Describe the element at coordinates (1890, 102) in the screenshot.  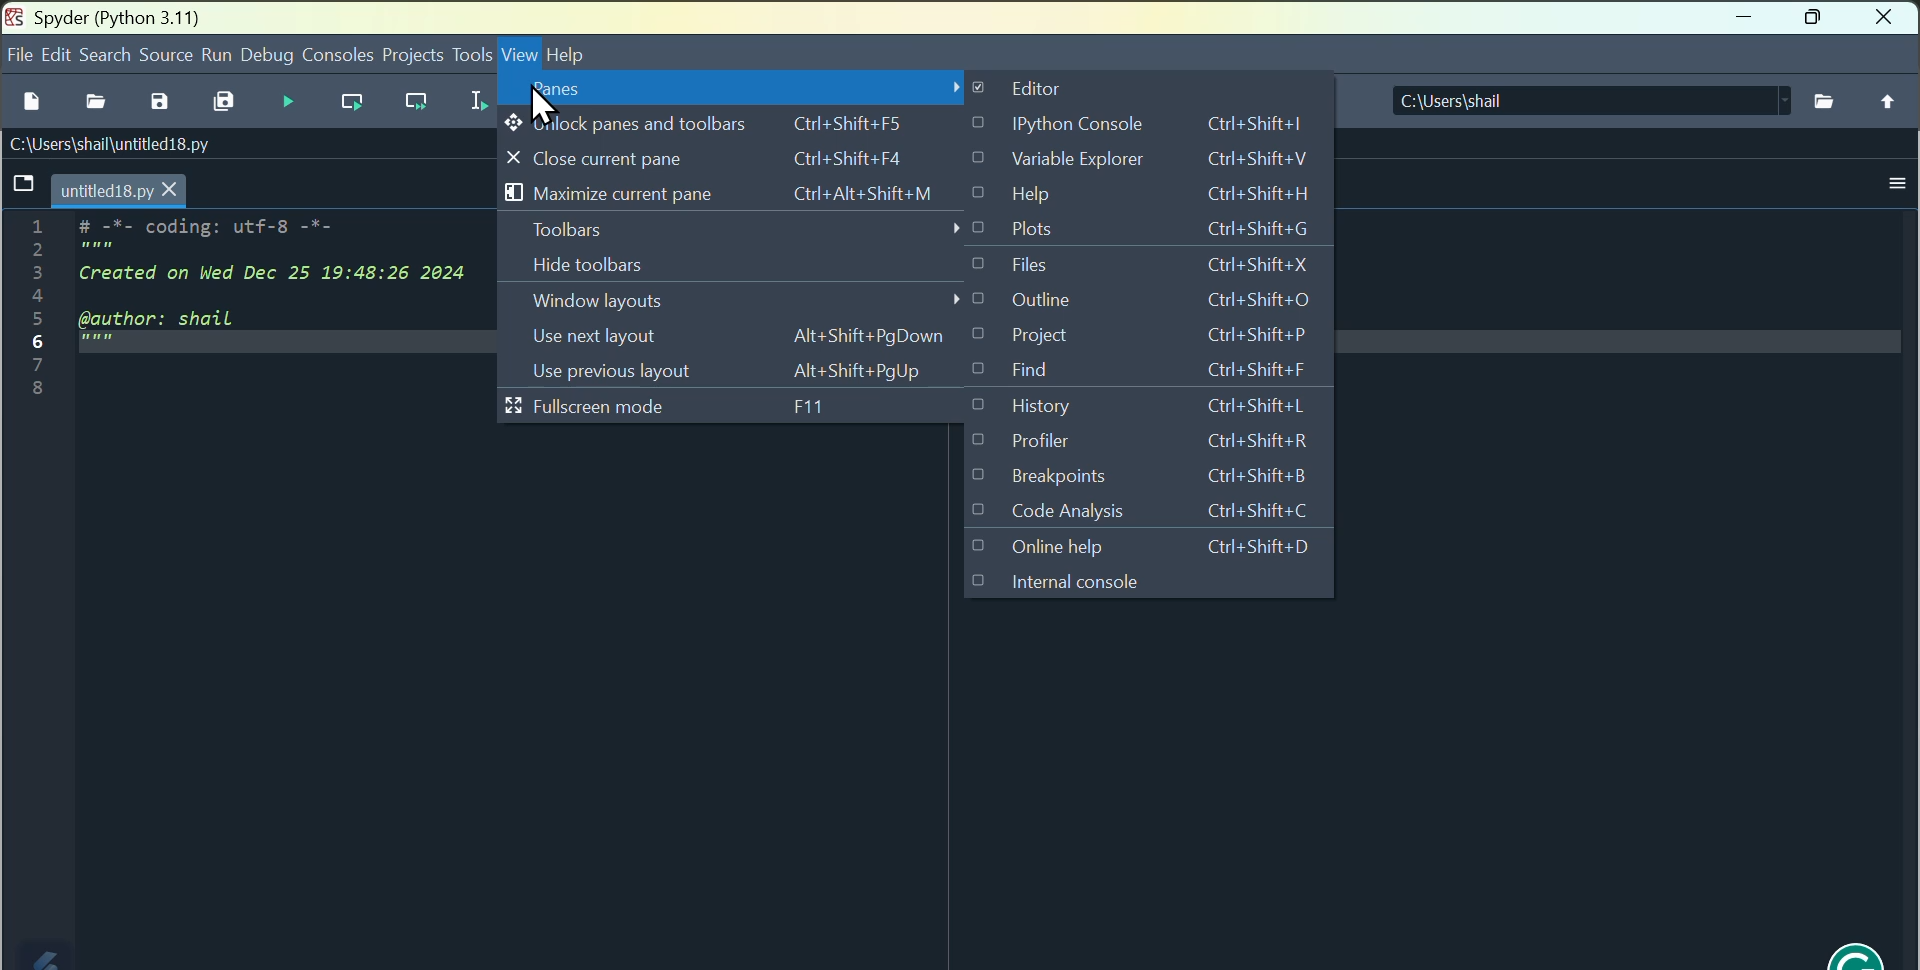
I see `change to parent directory` at that location.